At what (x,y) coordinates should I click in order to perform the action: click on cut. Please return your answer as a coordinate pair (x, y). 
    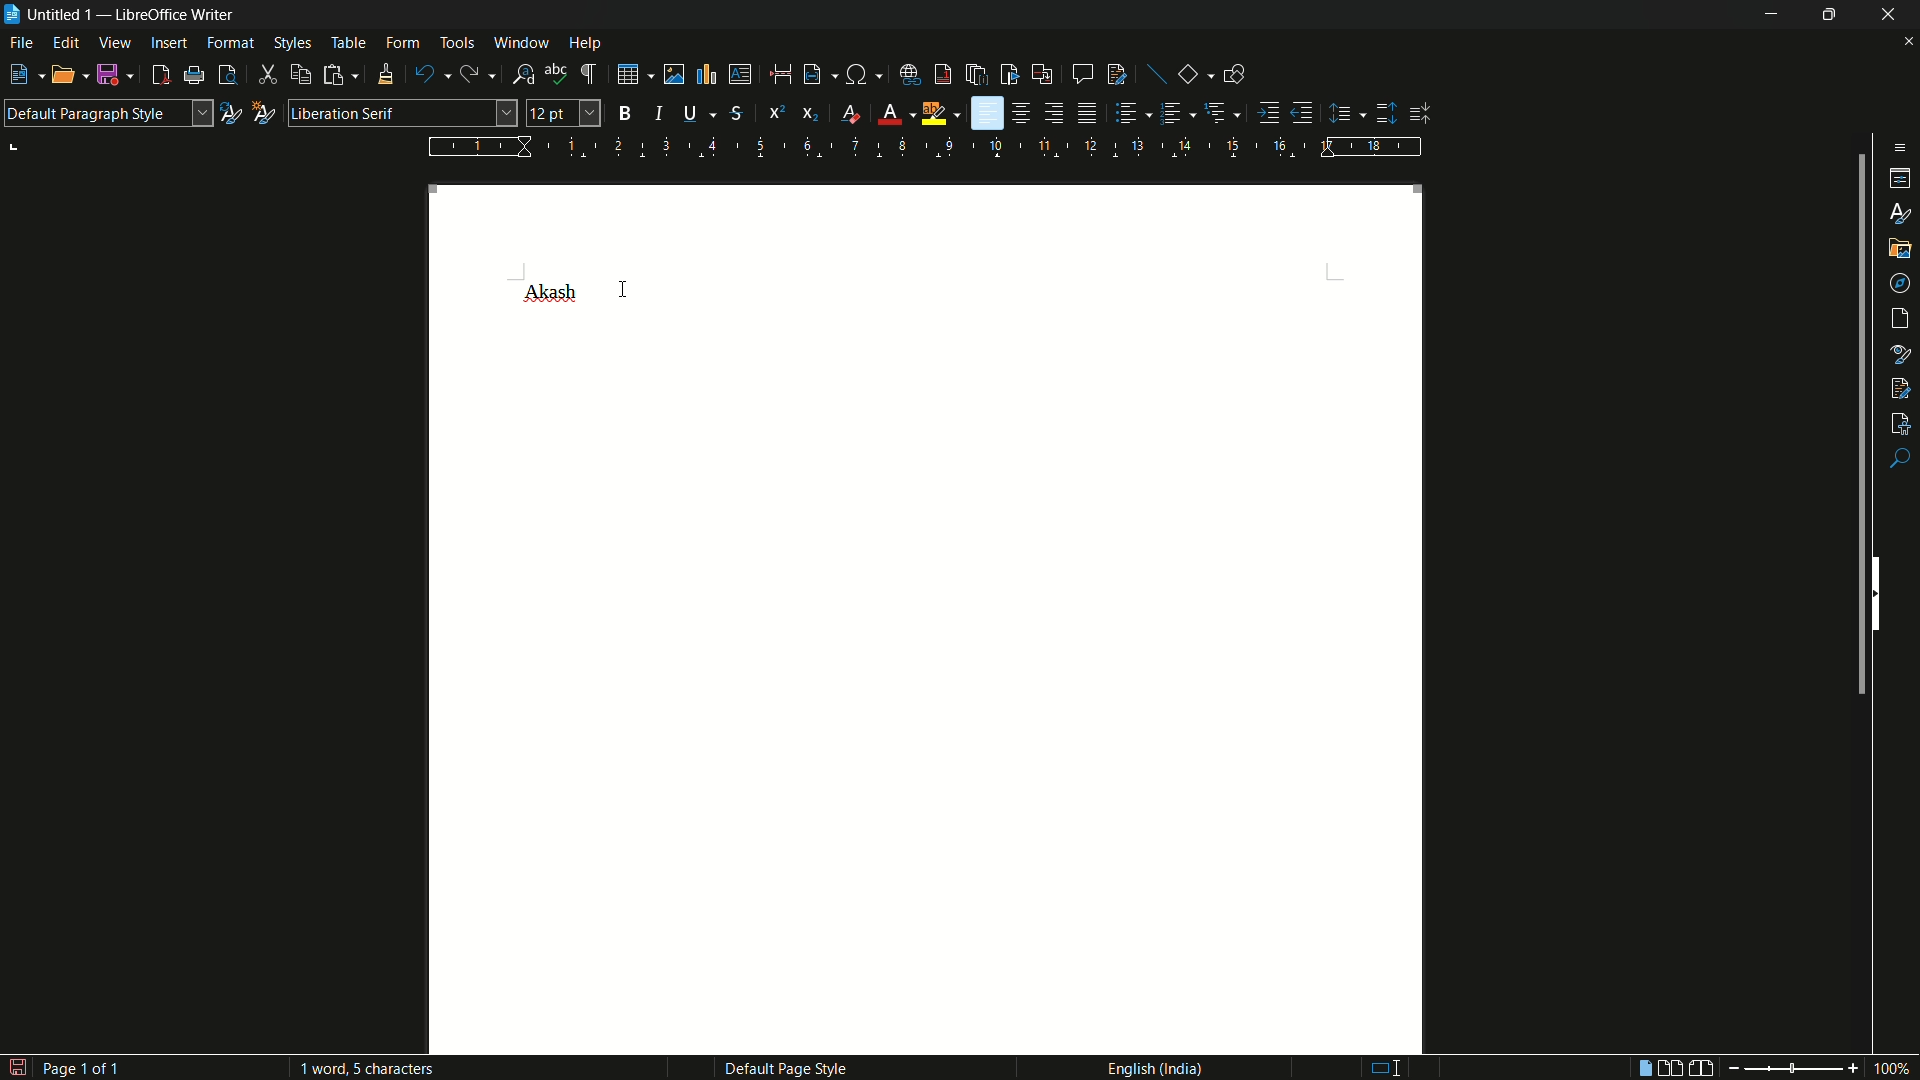
    Looking at the image, I should click on (268, 76).